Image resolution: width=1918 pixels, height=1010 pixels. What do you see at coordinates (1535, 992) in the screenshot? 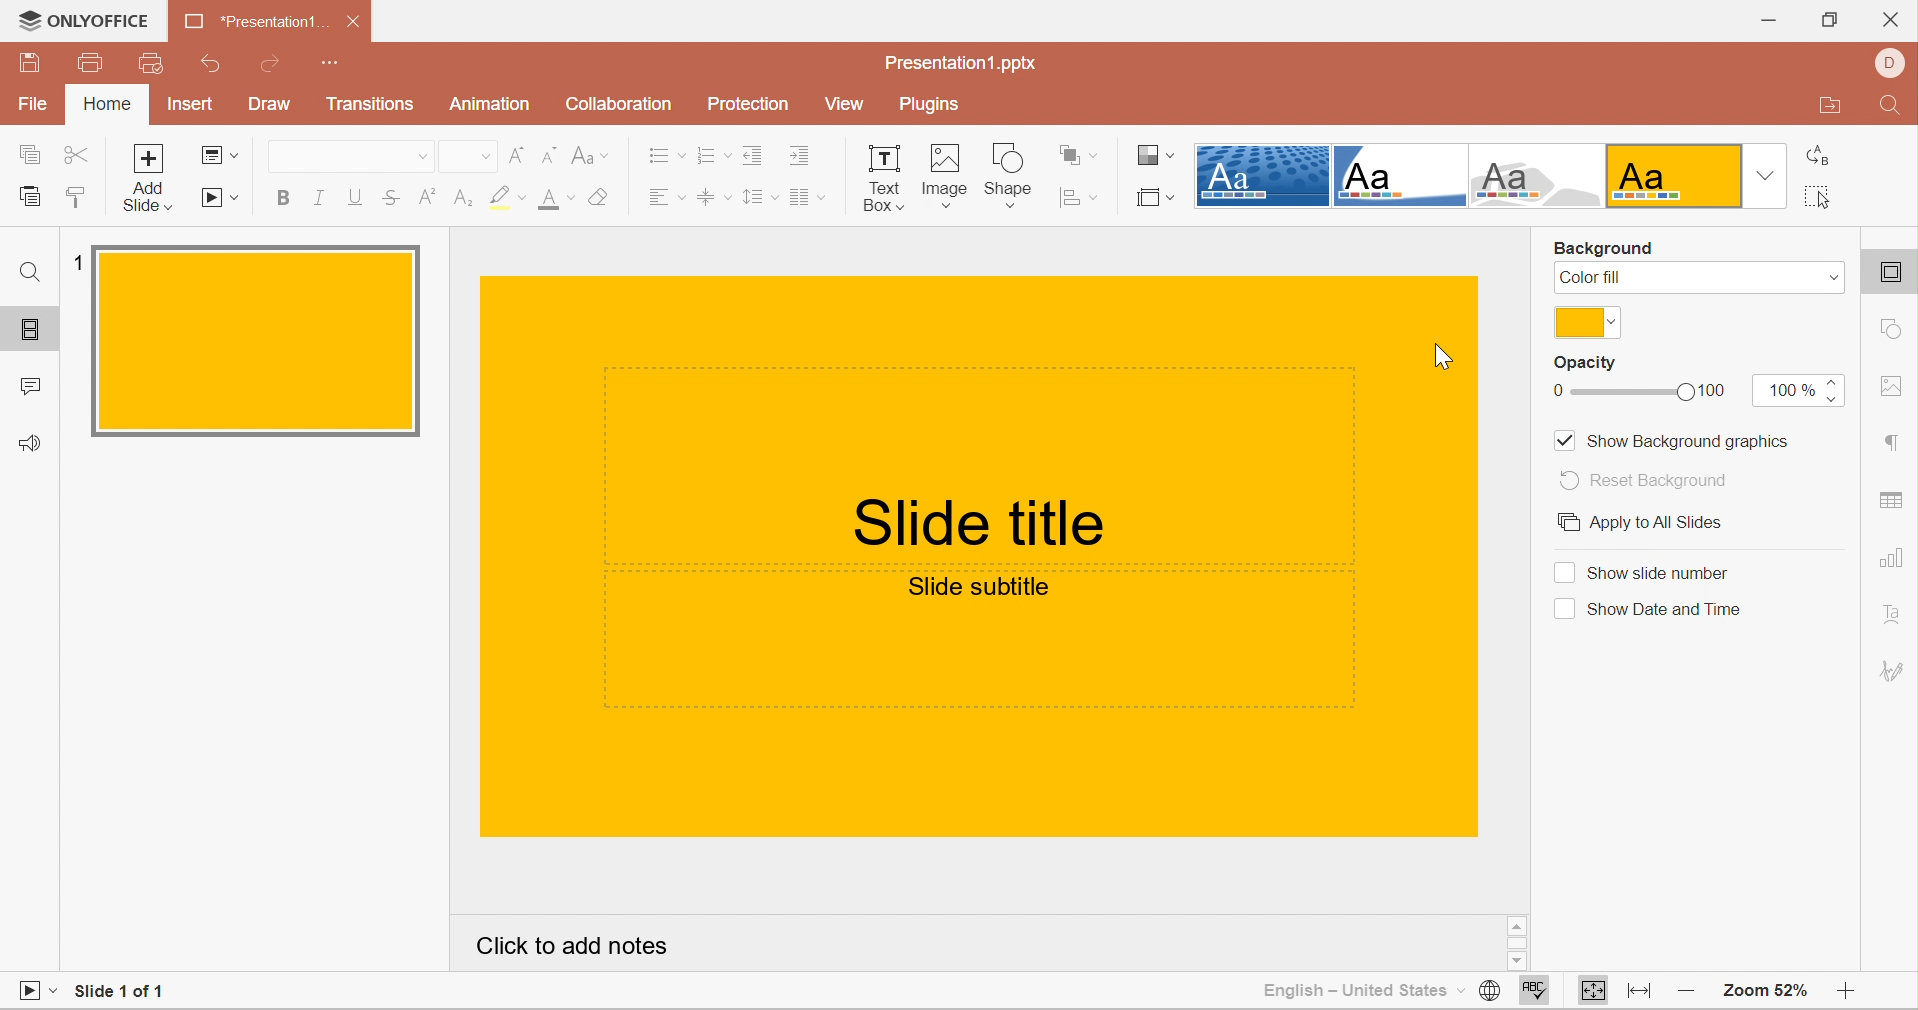
I see `Spell checking` at bounding box center [1535, 992].